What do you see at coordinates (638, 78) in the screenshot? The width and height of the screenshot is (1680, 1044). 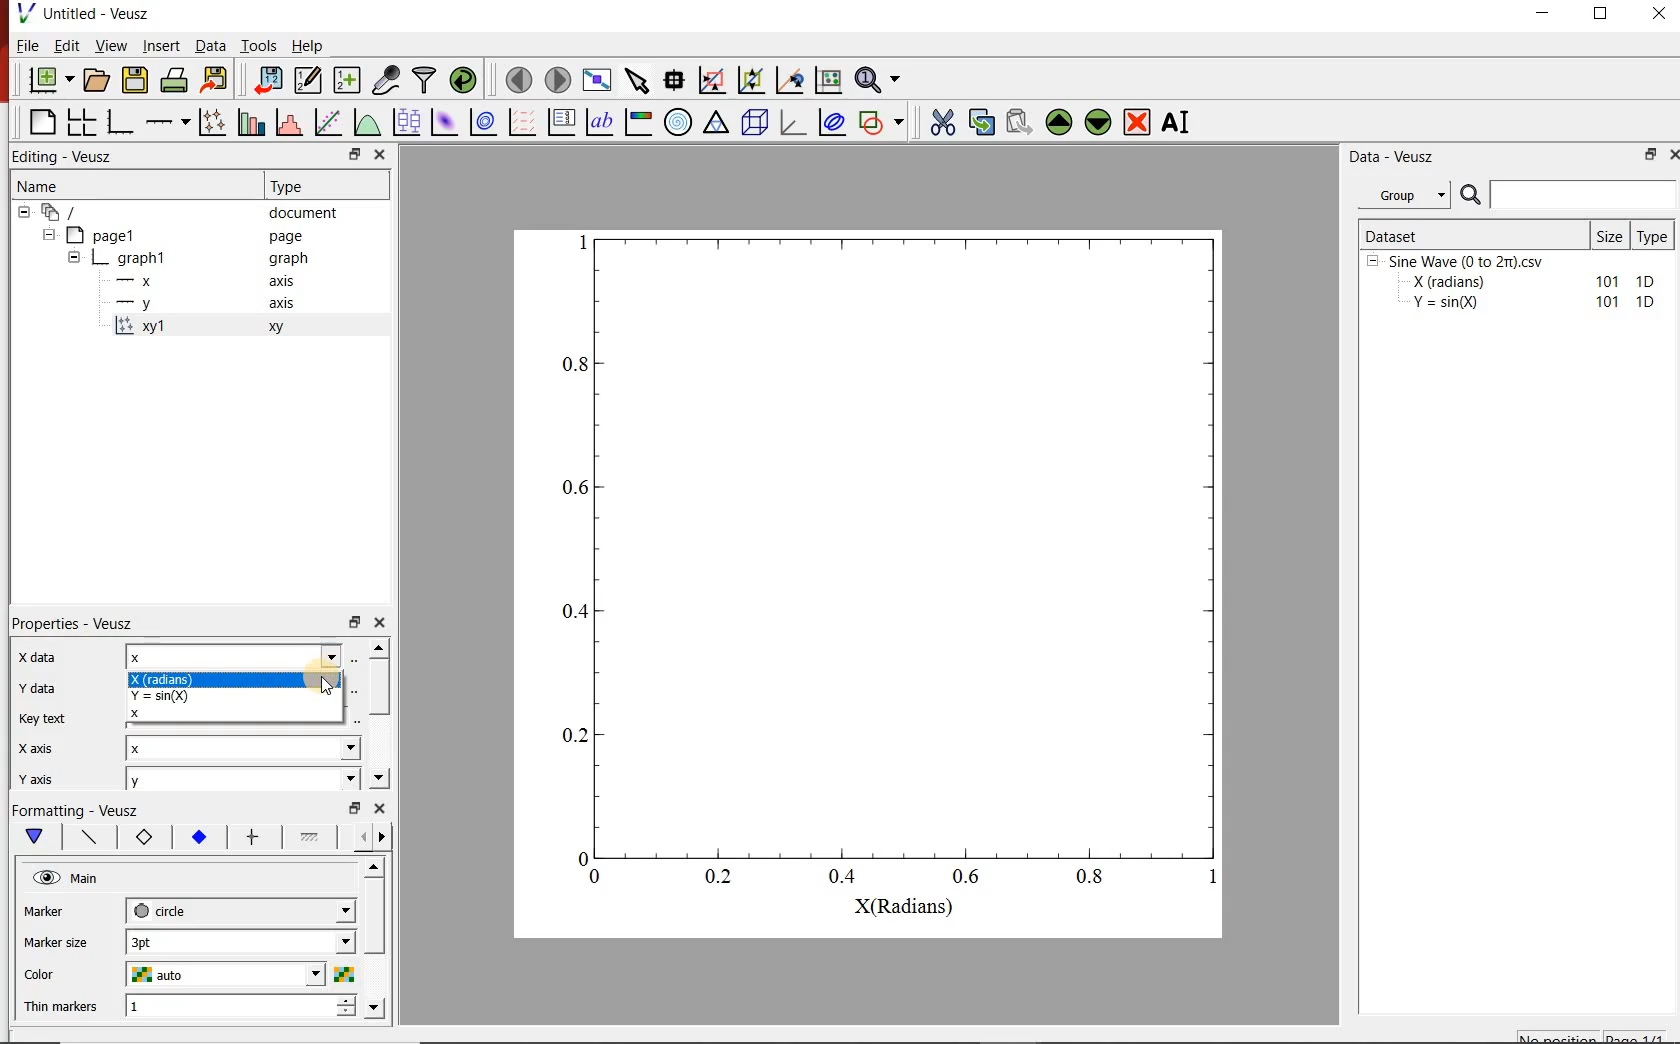 I see `select item from graph` at bounding box center [638, 78].